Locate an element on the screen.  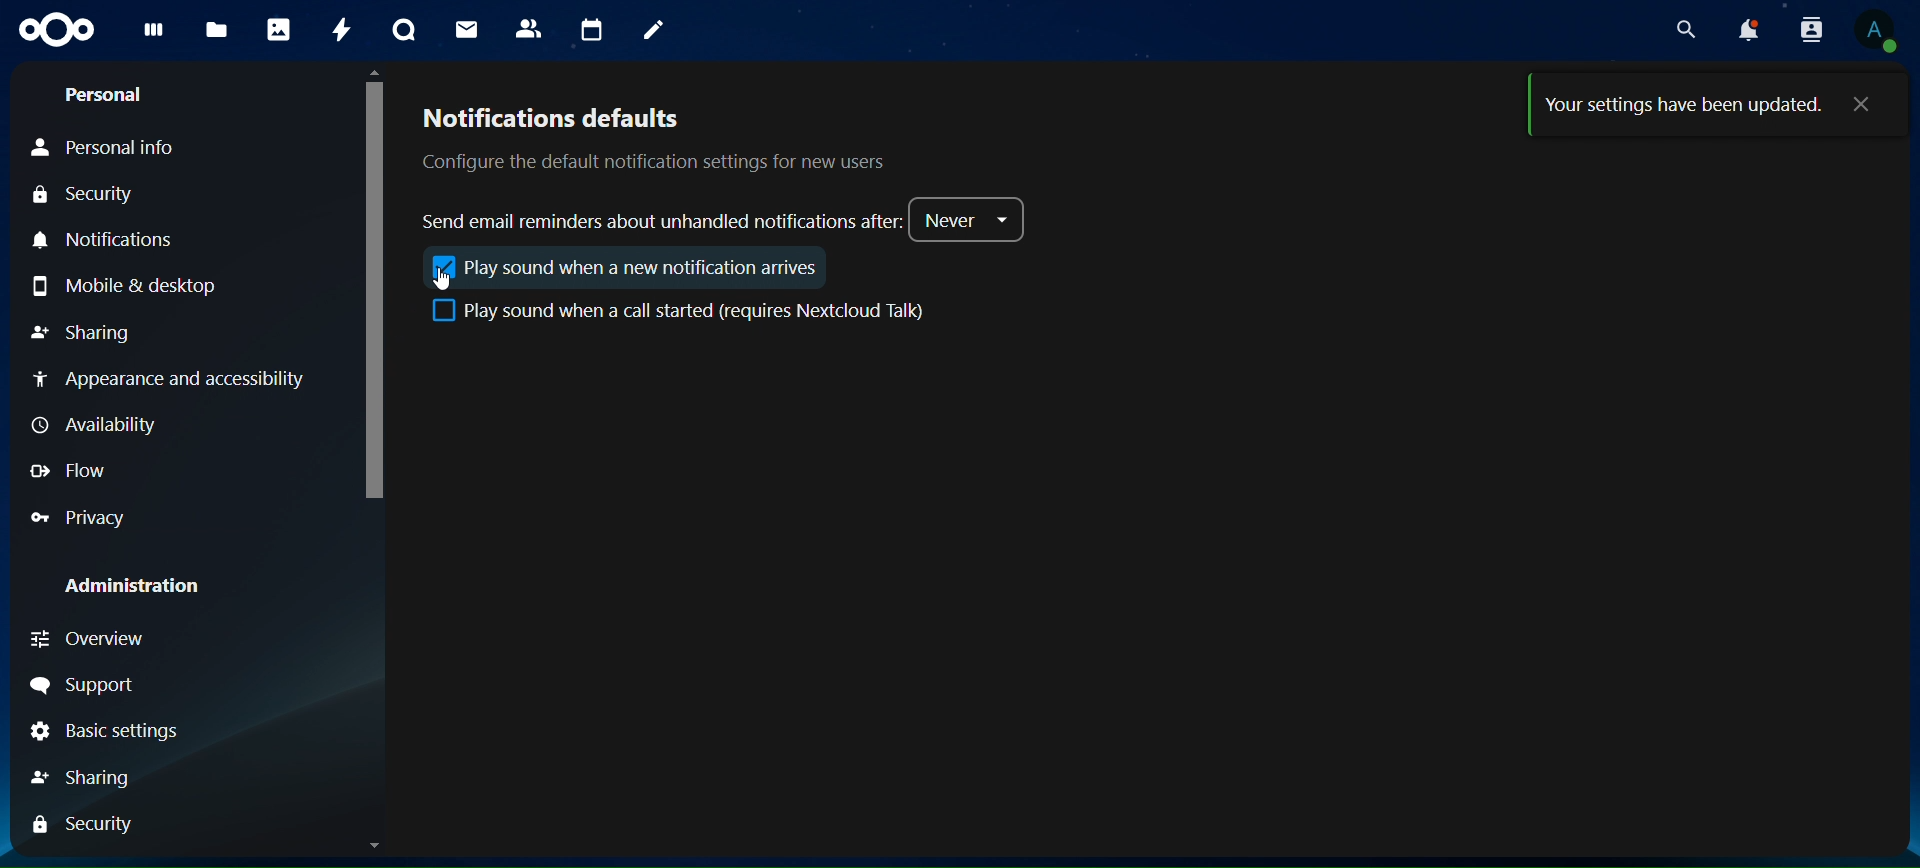
Security is located at coordinates (89, 825).